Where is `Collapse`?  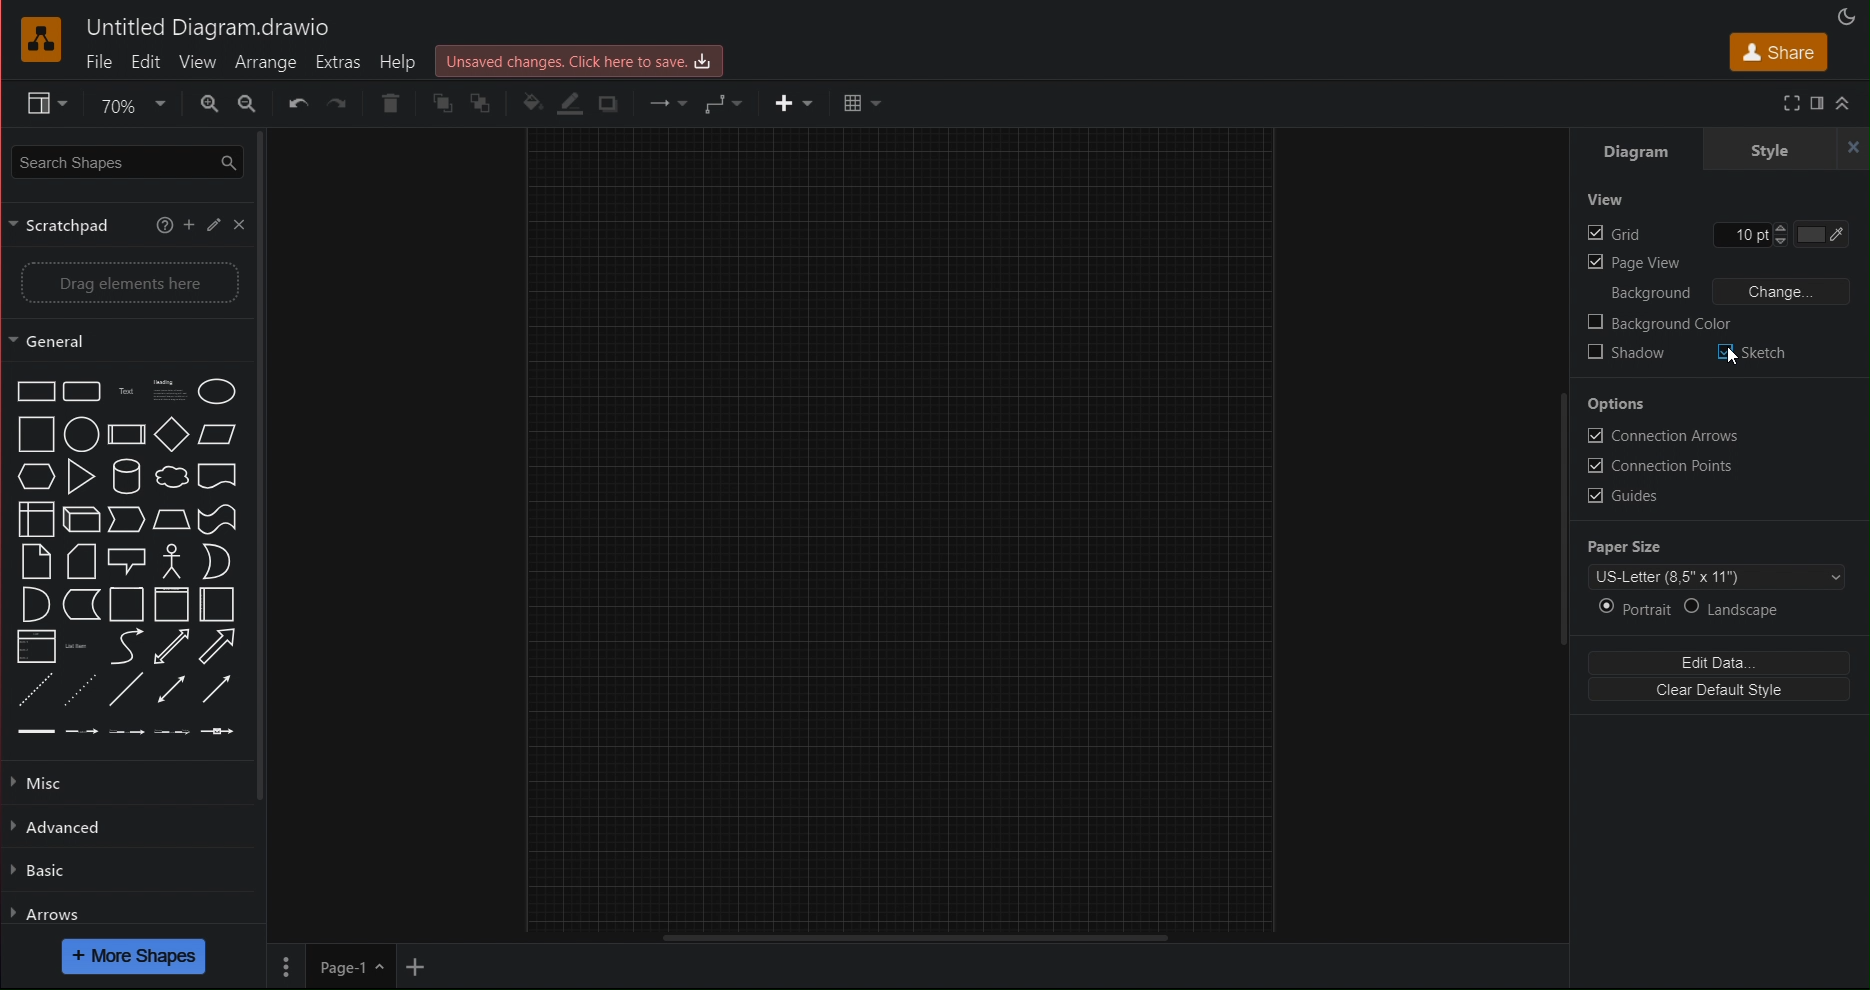
Collapse is located at coordinates (1847, 104).